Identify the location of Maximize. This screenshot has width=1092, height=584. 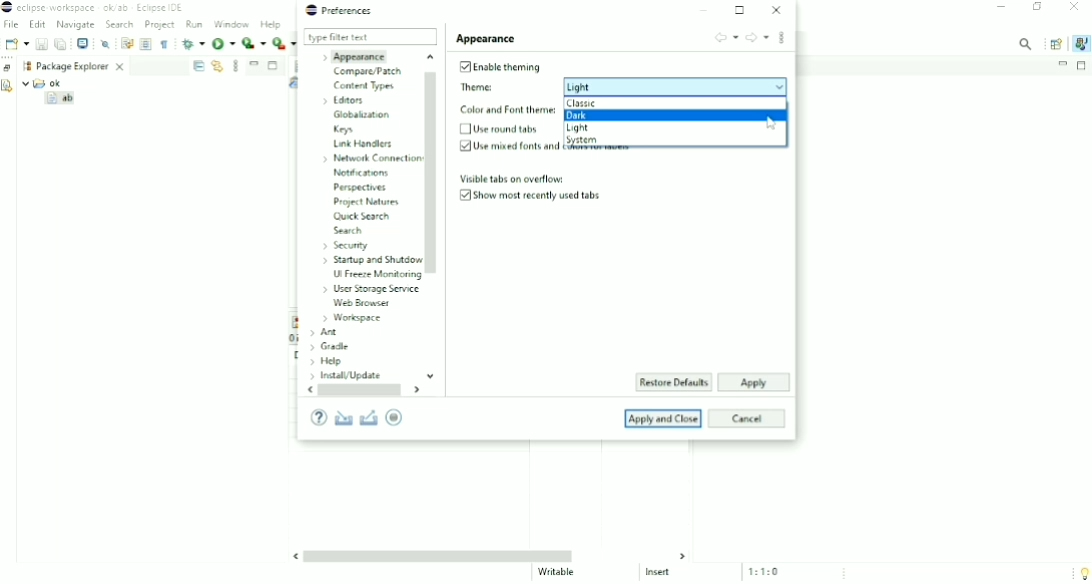
(1083, 66).